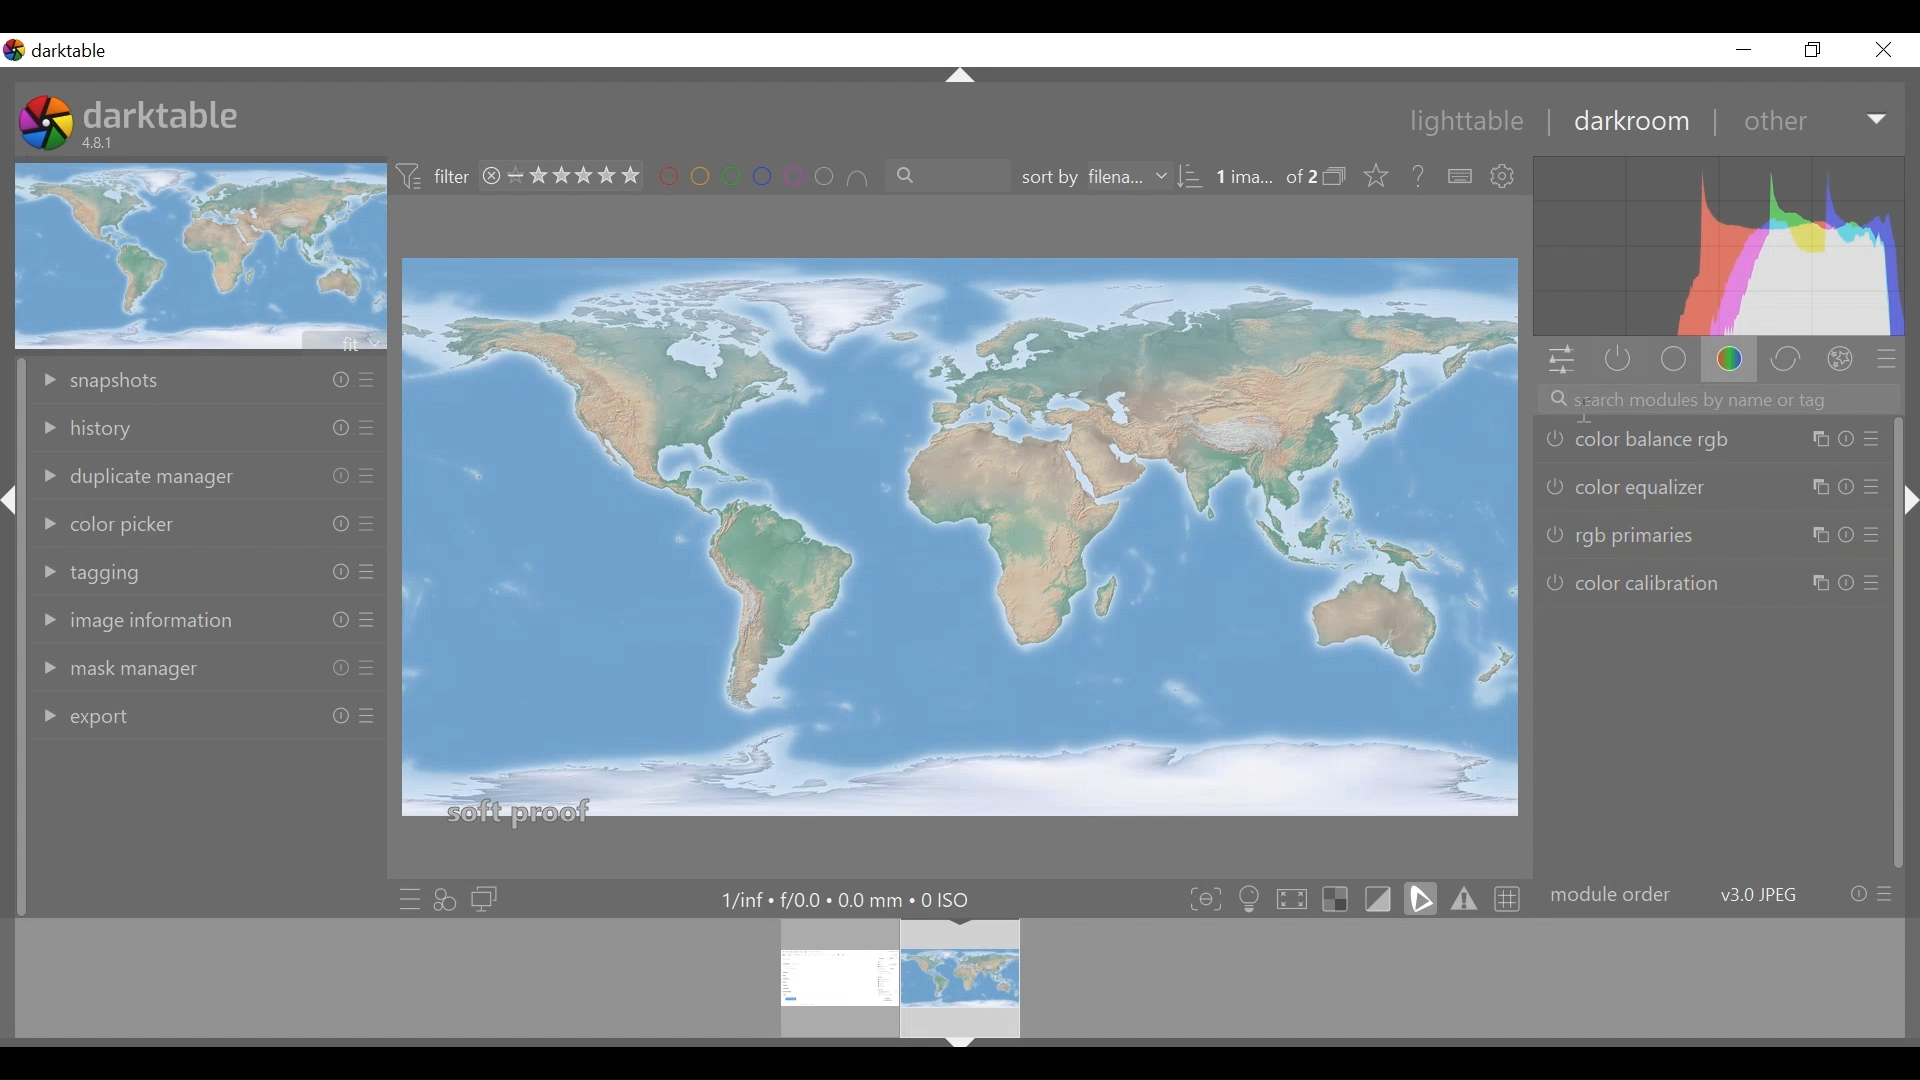  I want to click on collapse/expand grouped images, so click(1340, 178).